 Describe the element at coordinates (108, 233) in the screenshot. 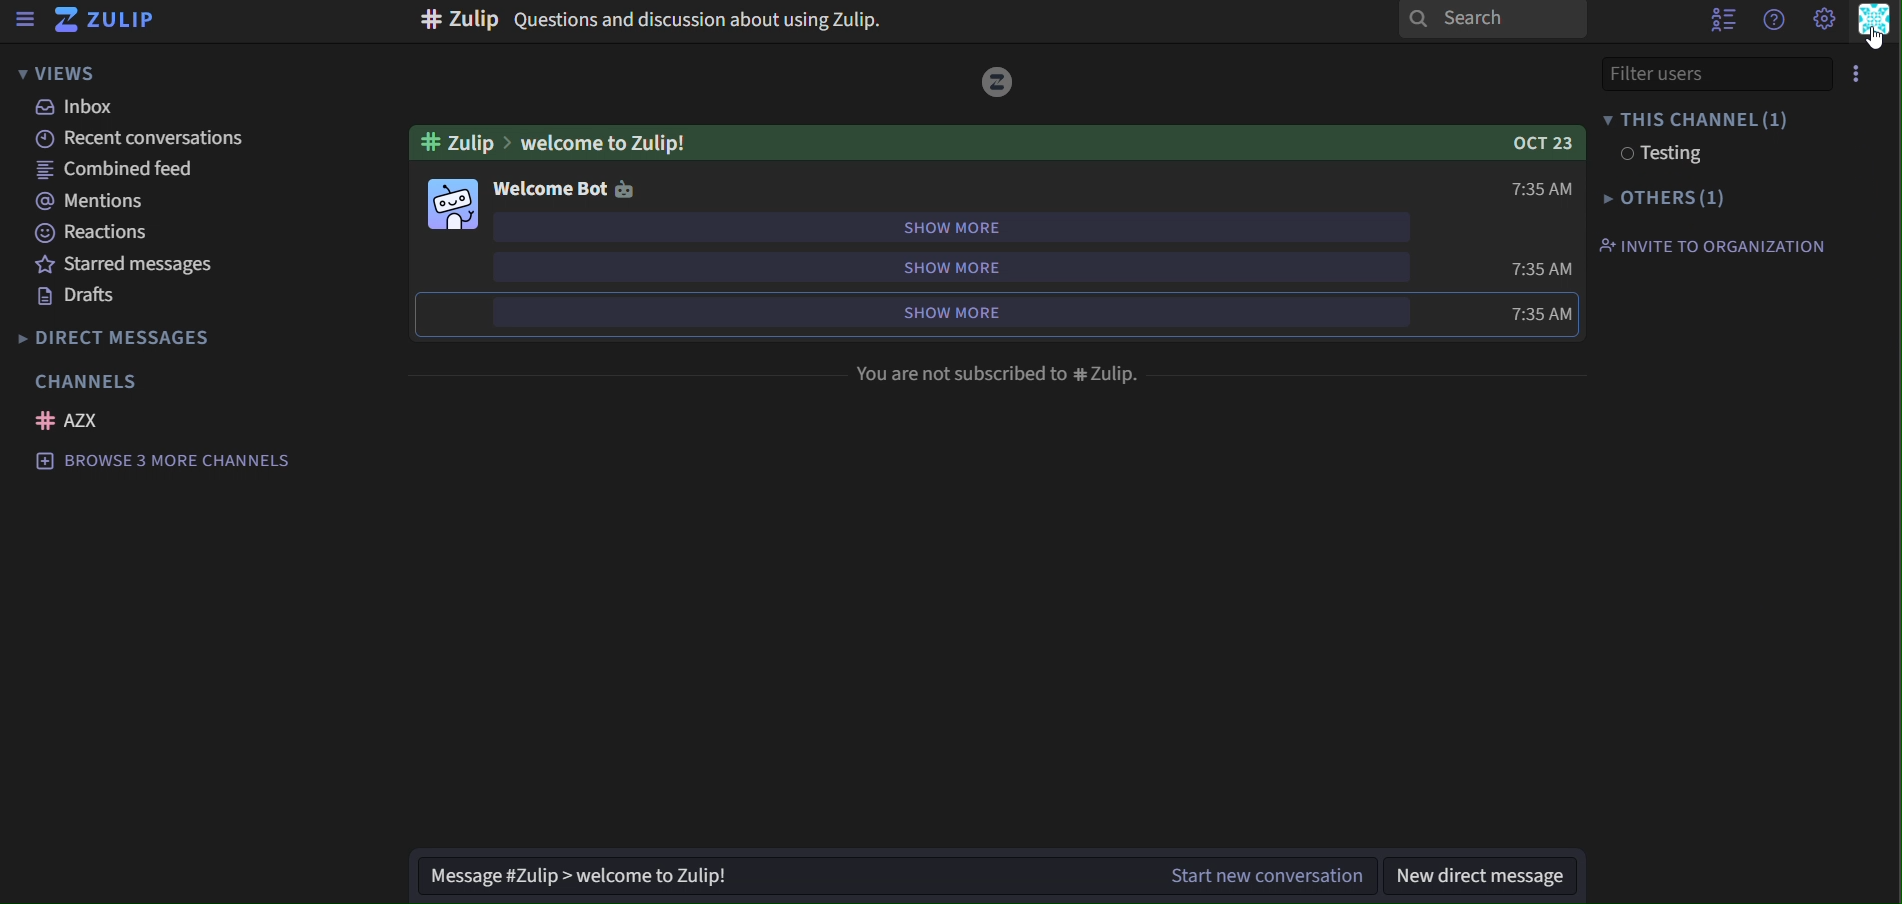

I see `reactions` at that location.